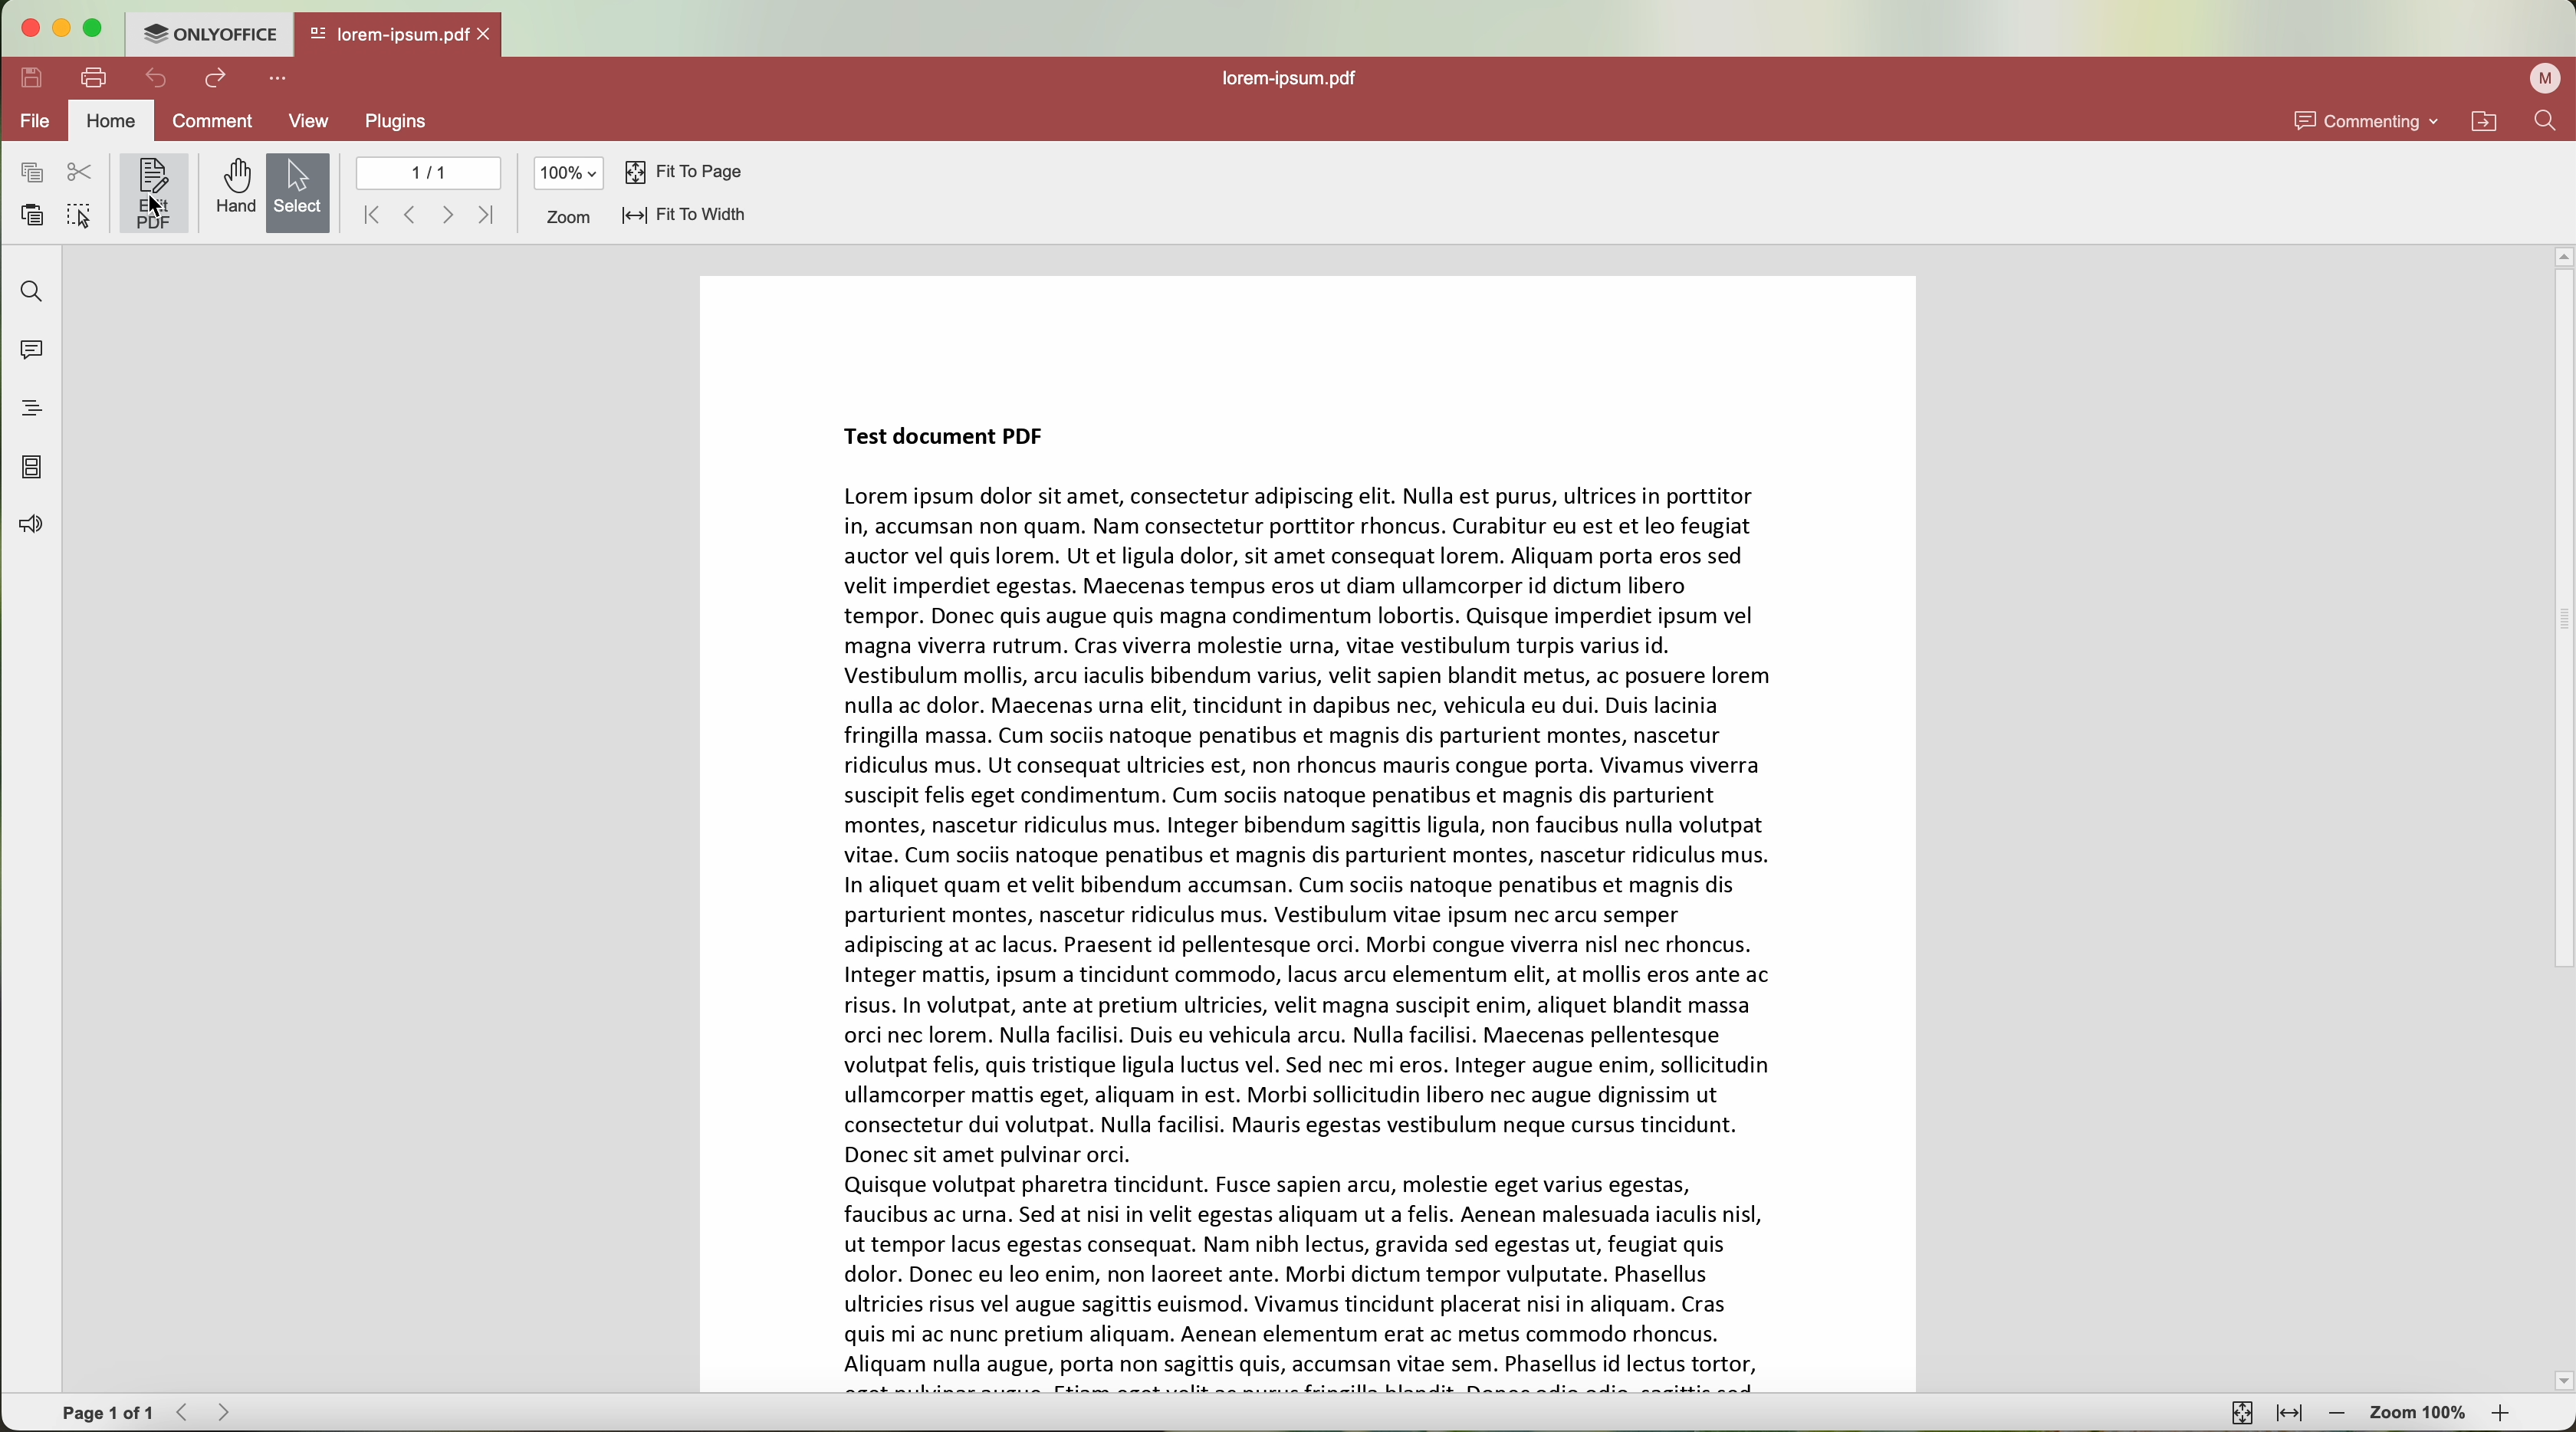 This screenshot has height=1432, width=2576. Describe the element at coordinates (34, 410) in the screenshot. I see `headings` at that location.